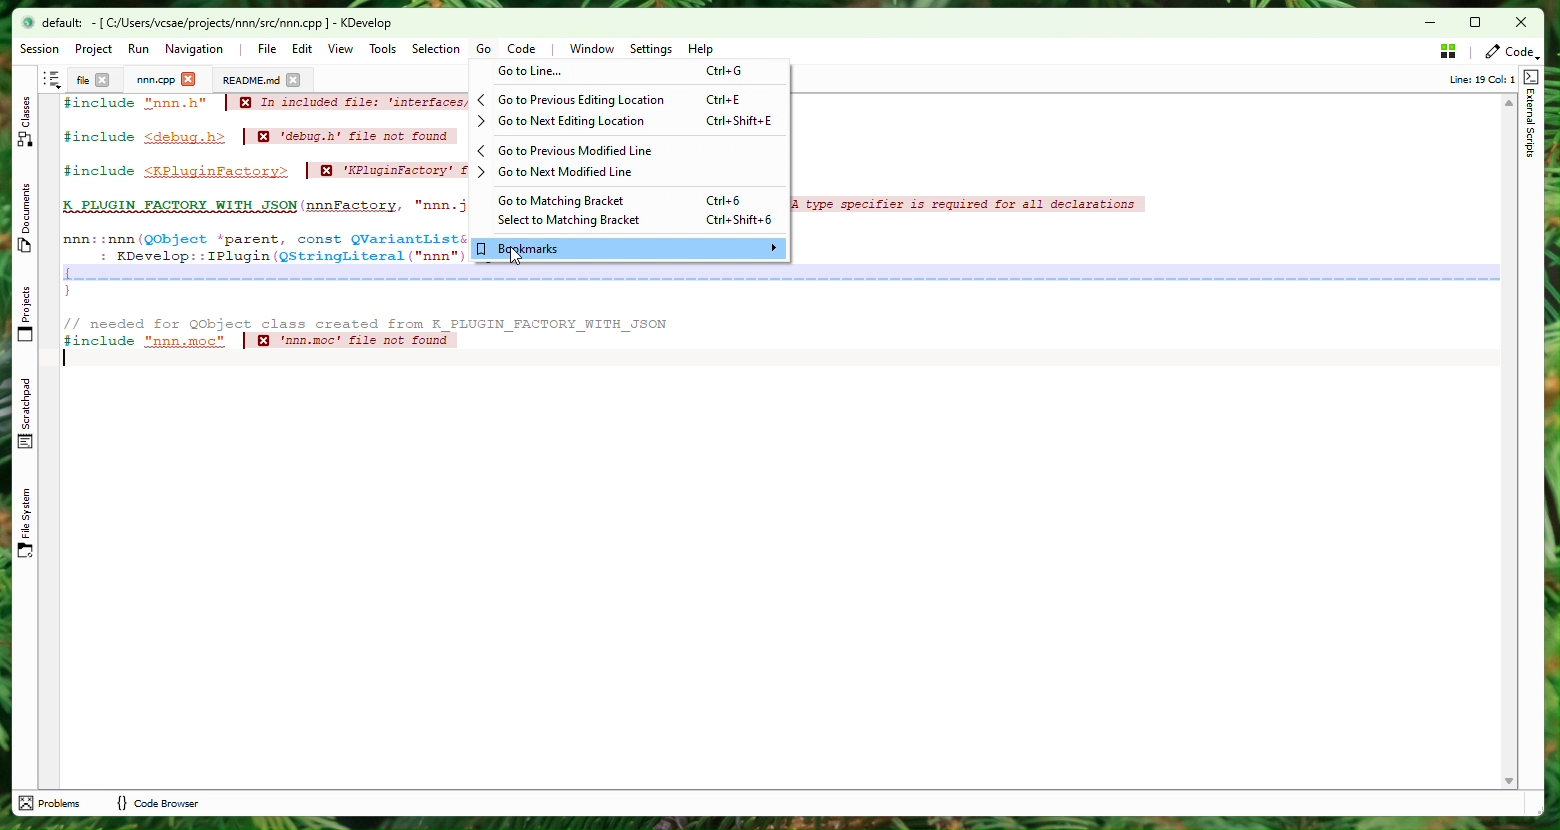  I want to click on close tab, so click(103, 81).